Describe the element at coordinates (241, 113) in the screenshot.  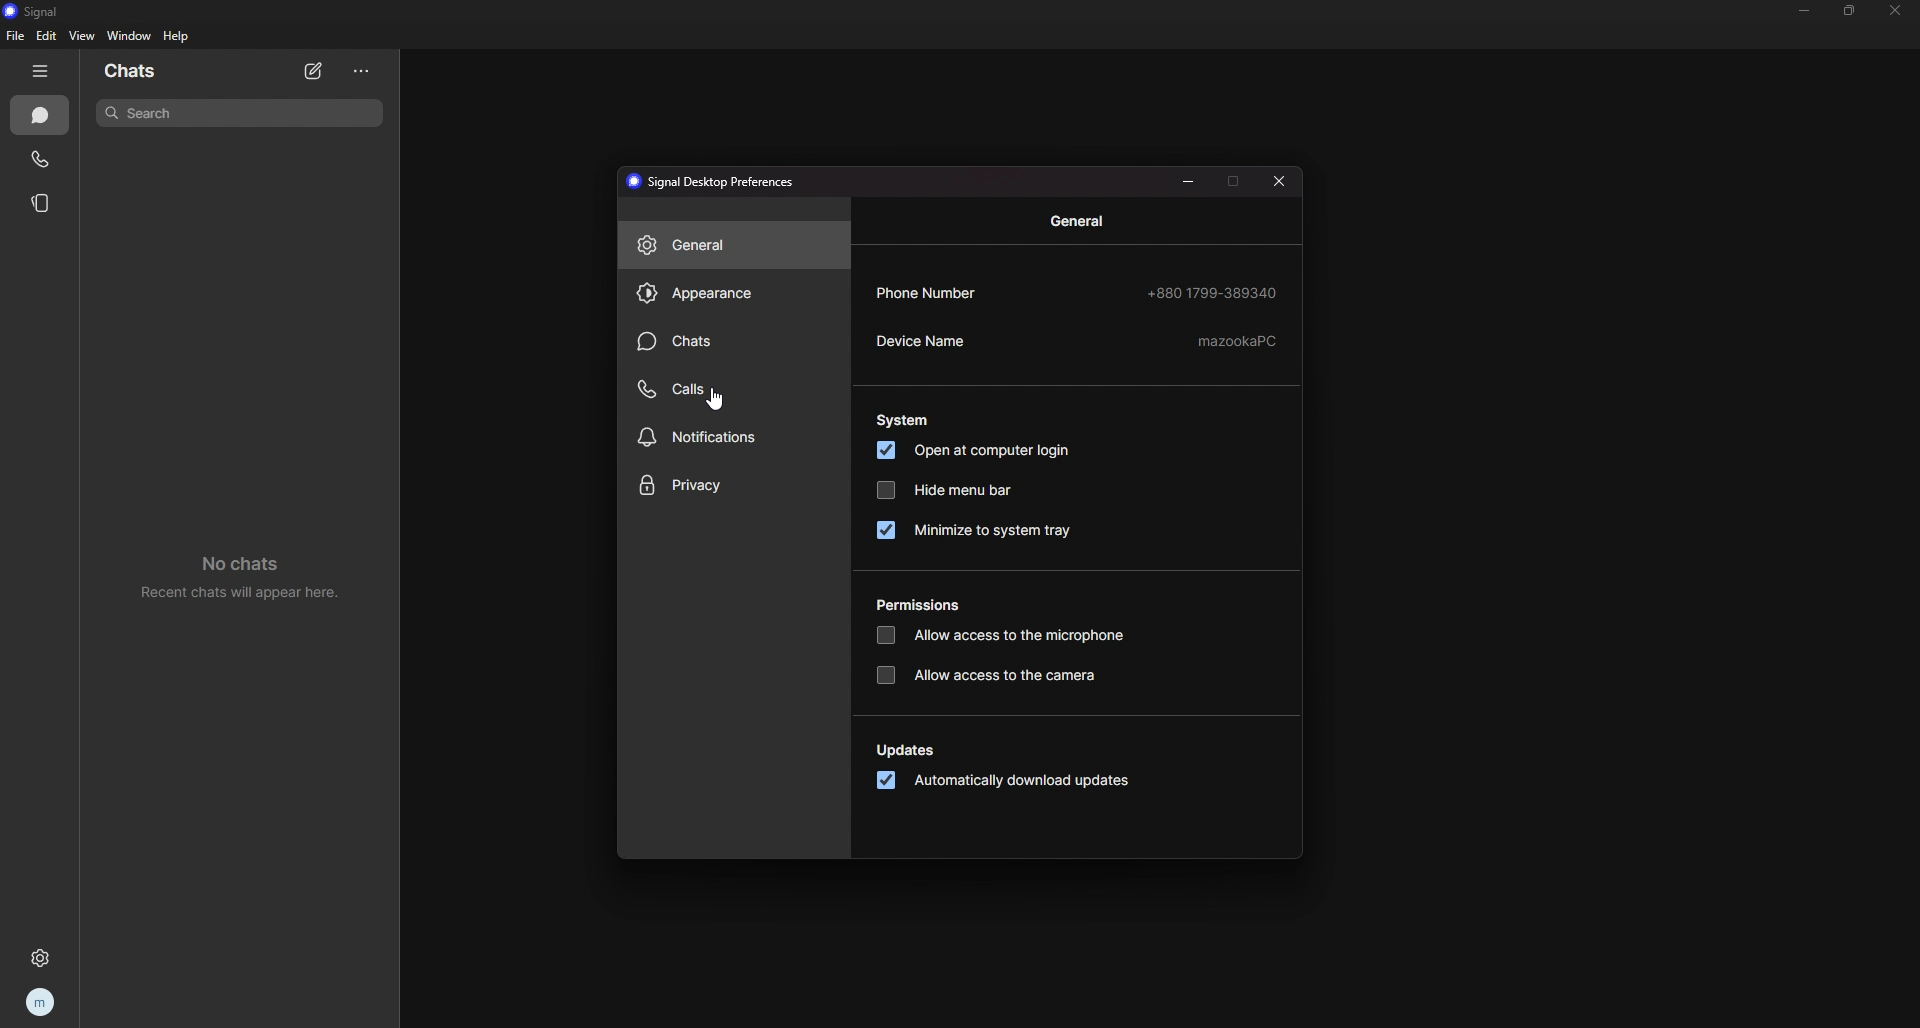
I see `search` at that location.